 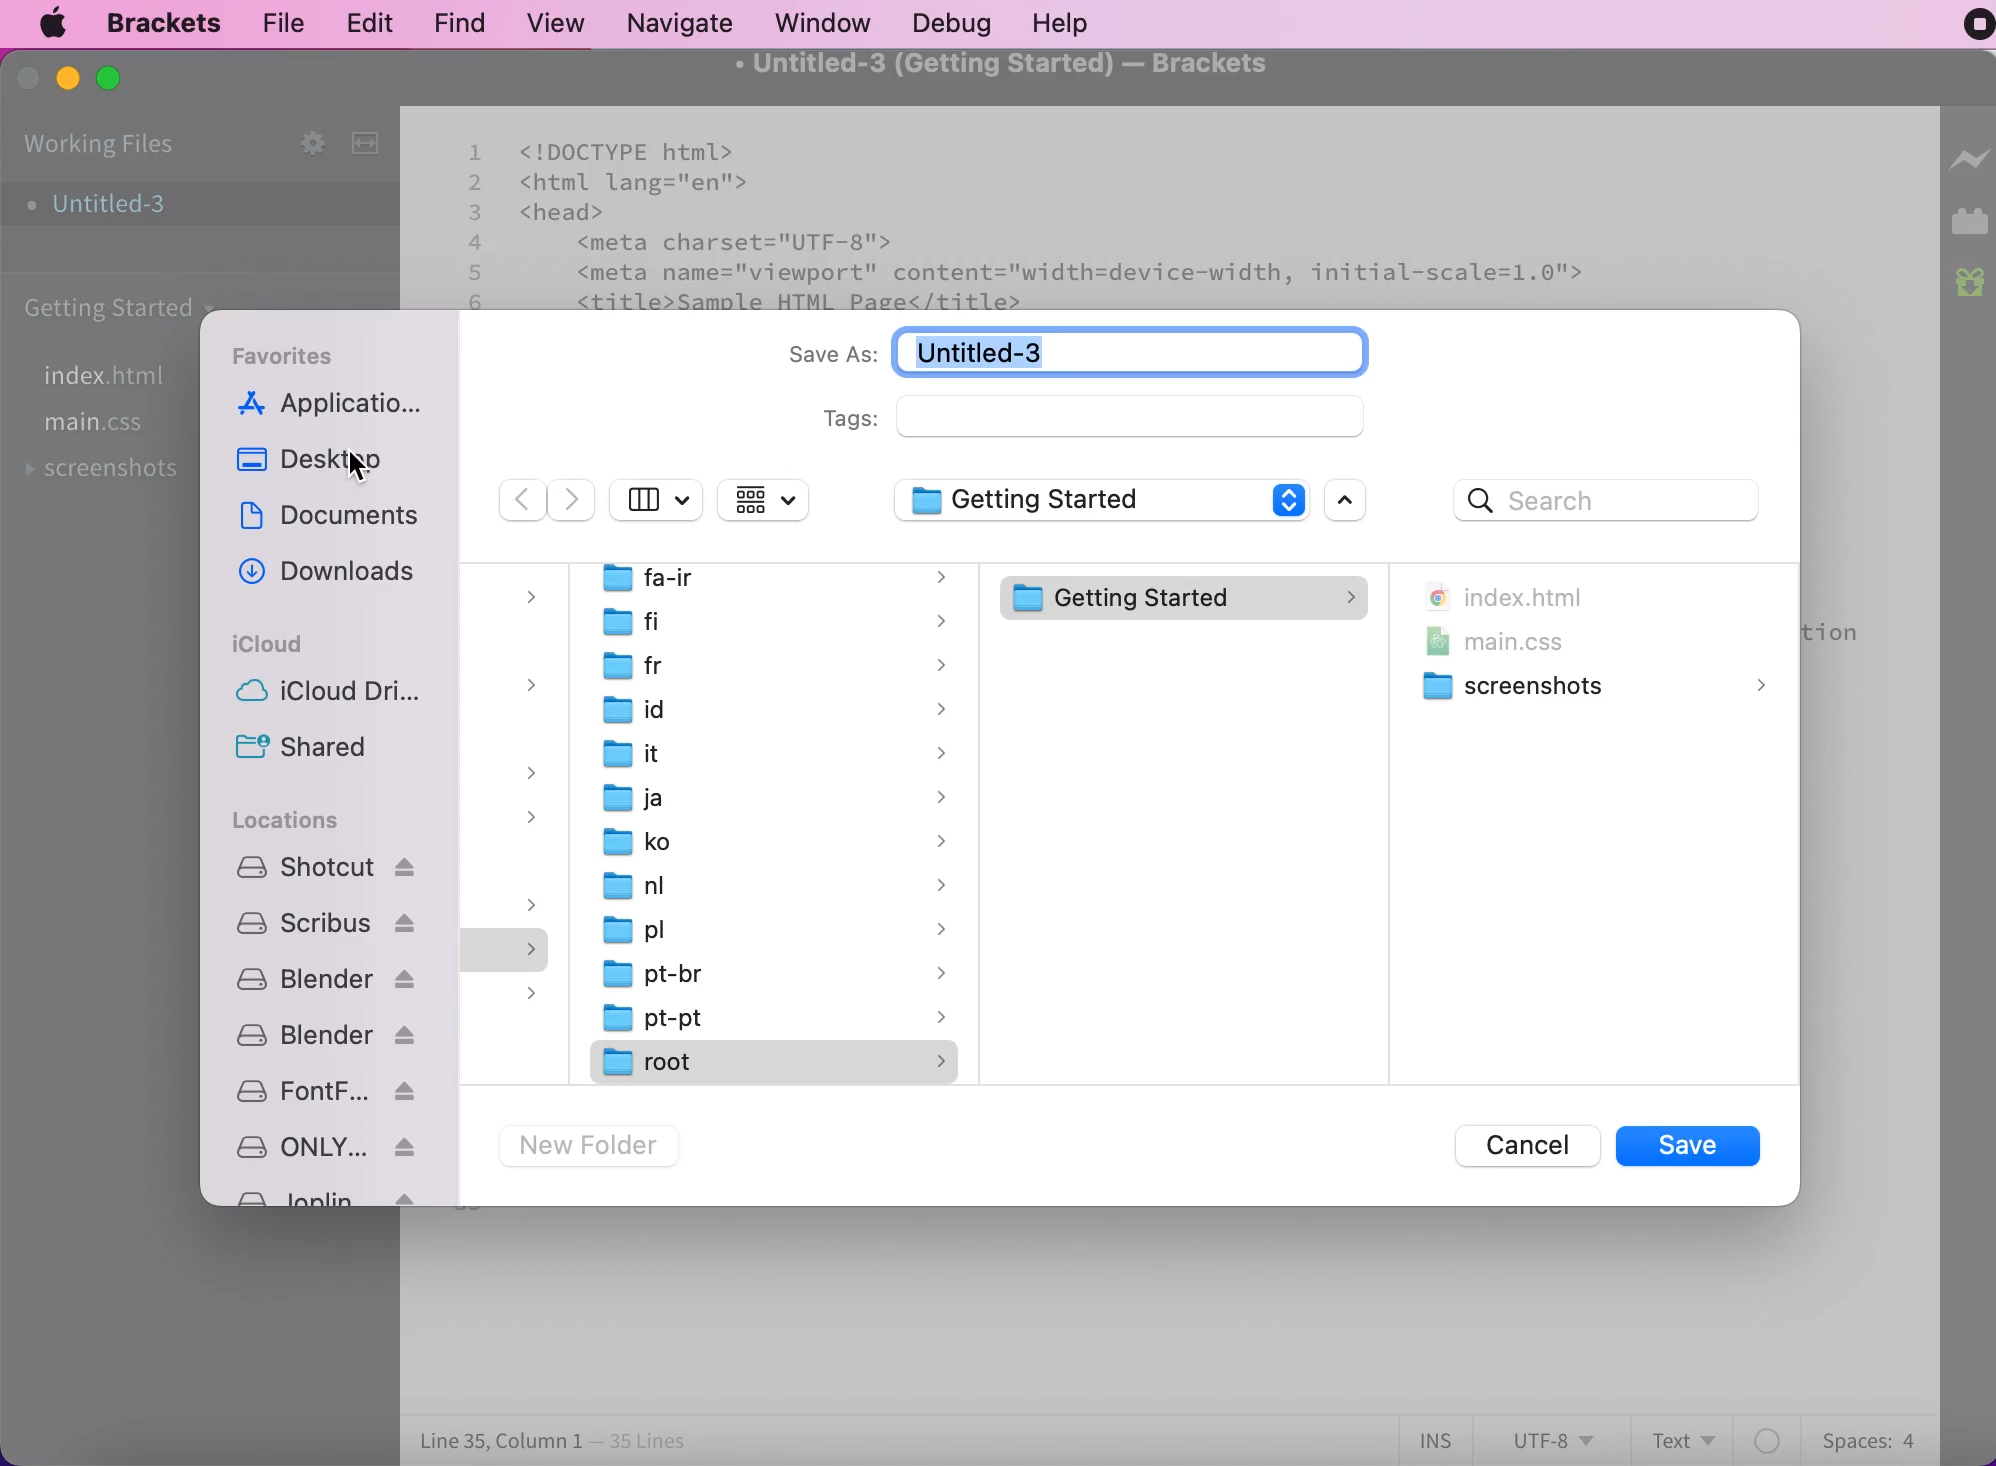 I want to click on recording stopped, so click(x=1979, y=27).